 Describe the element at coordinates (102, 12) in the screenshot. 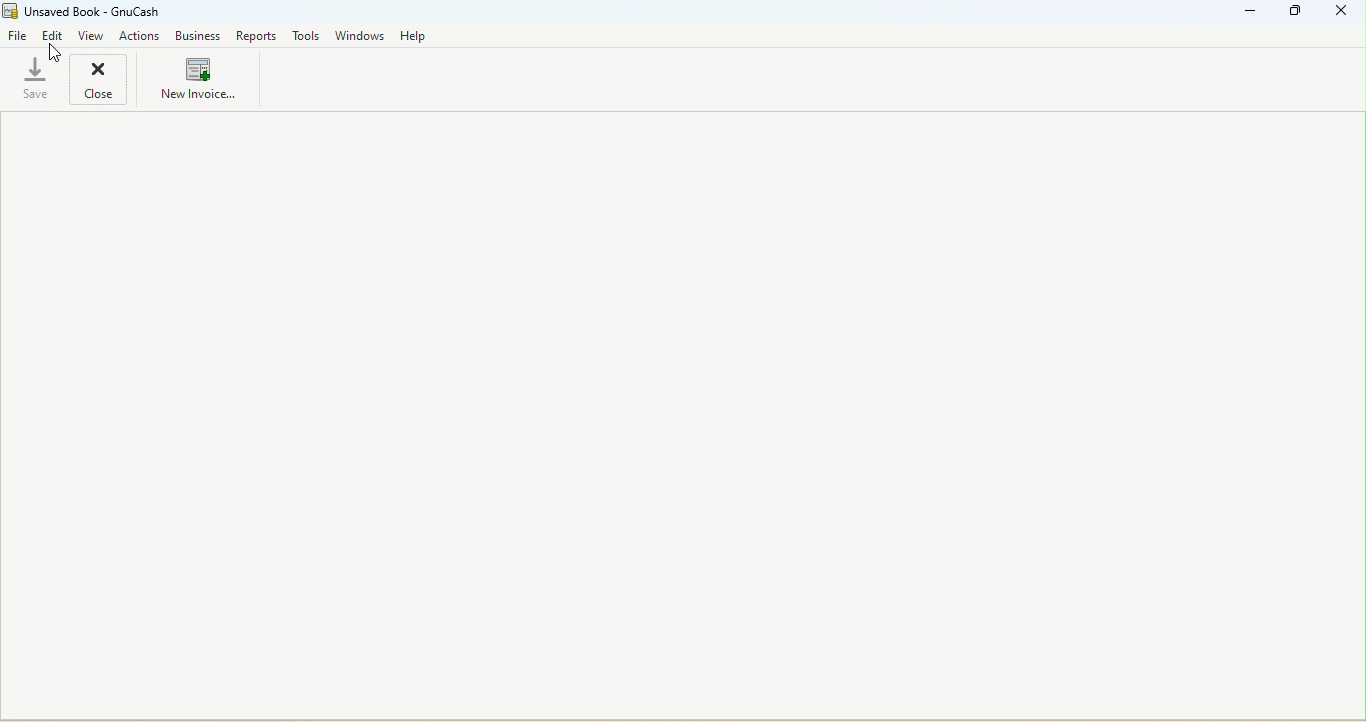

I see `File name` at that location.